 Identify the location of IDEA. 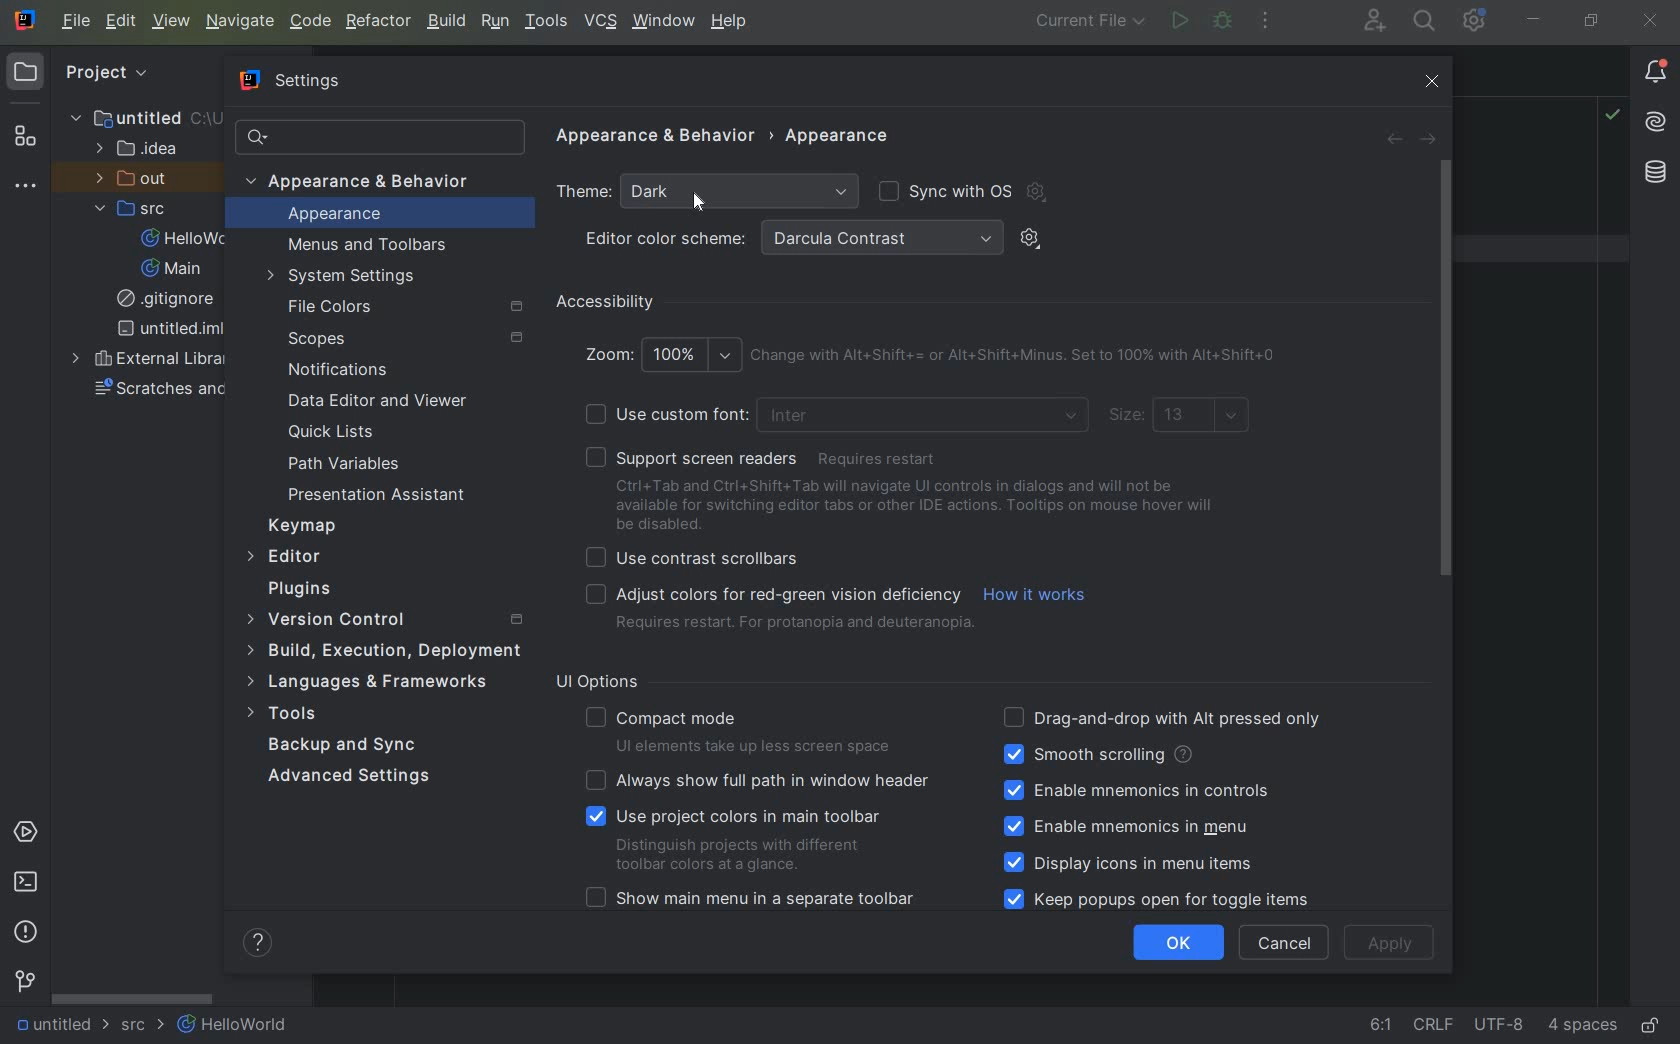
(142, 149).